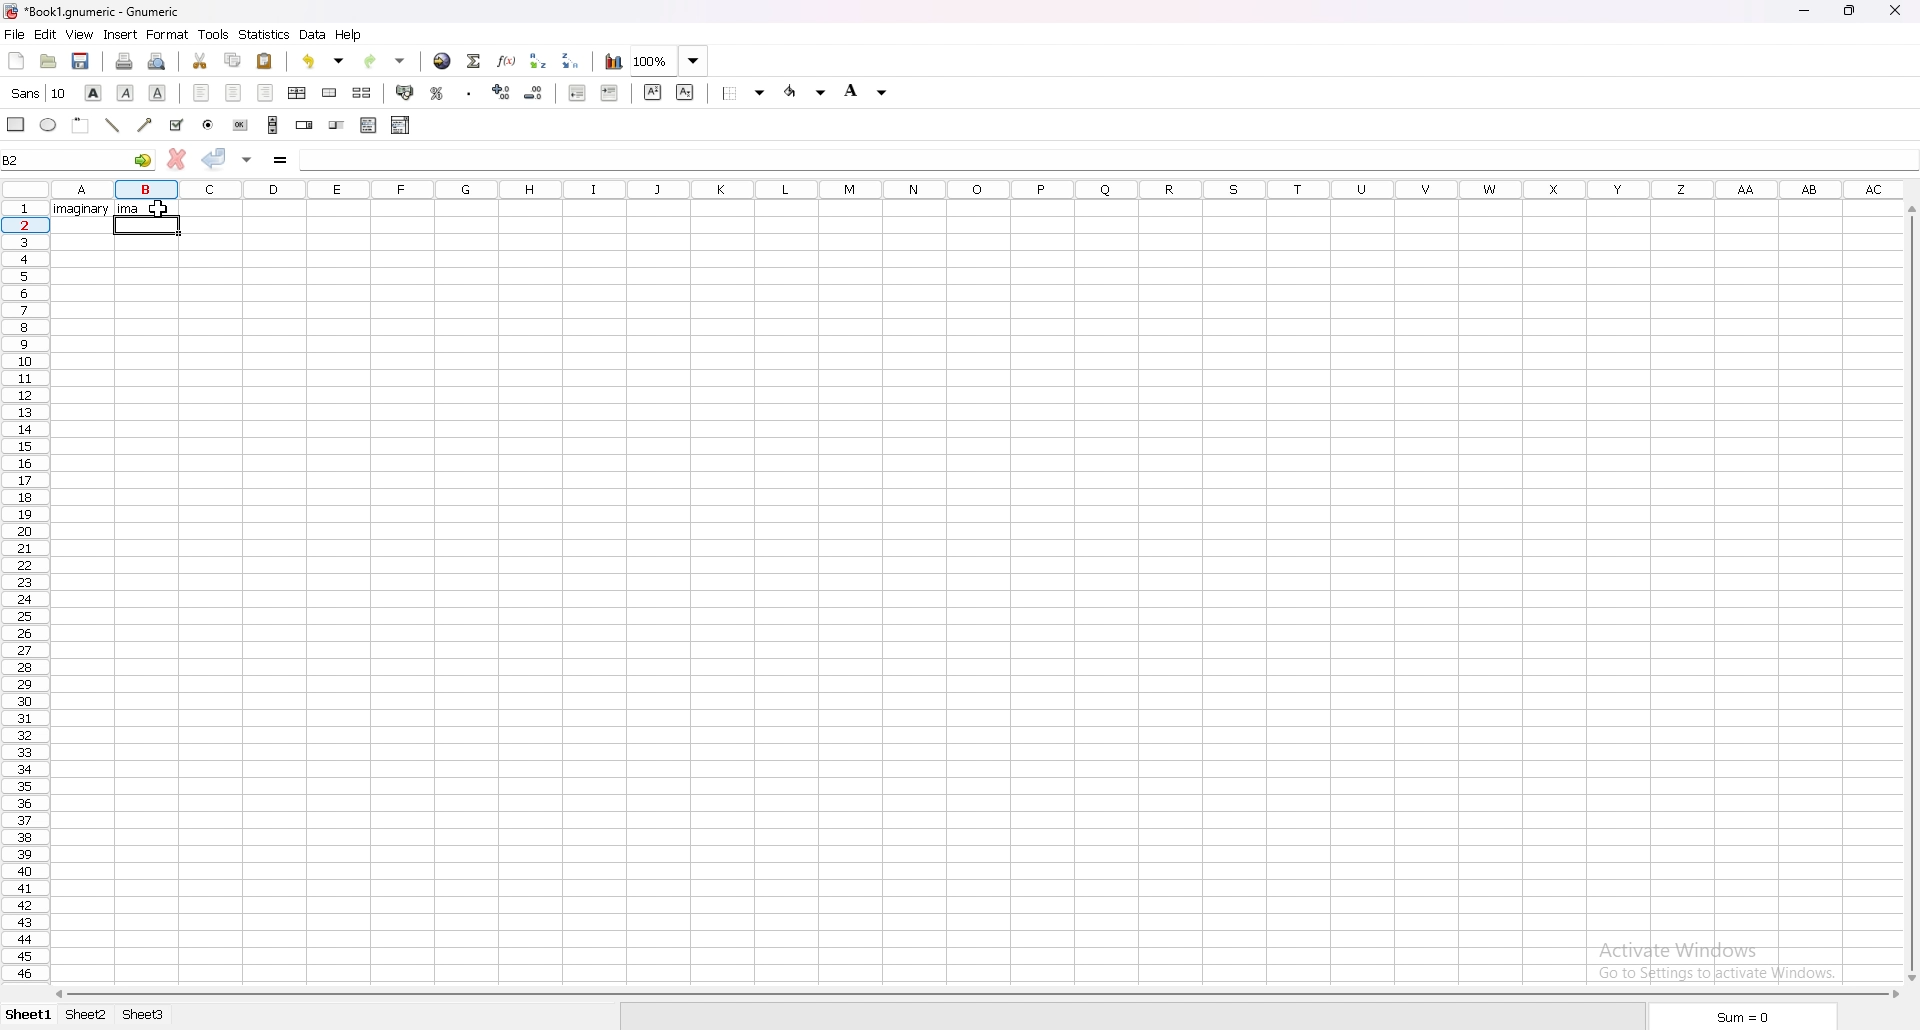 This screenshot has height=1030, width=1920. I want to click on sheet, so click(138, 1015).